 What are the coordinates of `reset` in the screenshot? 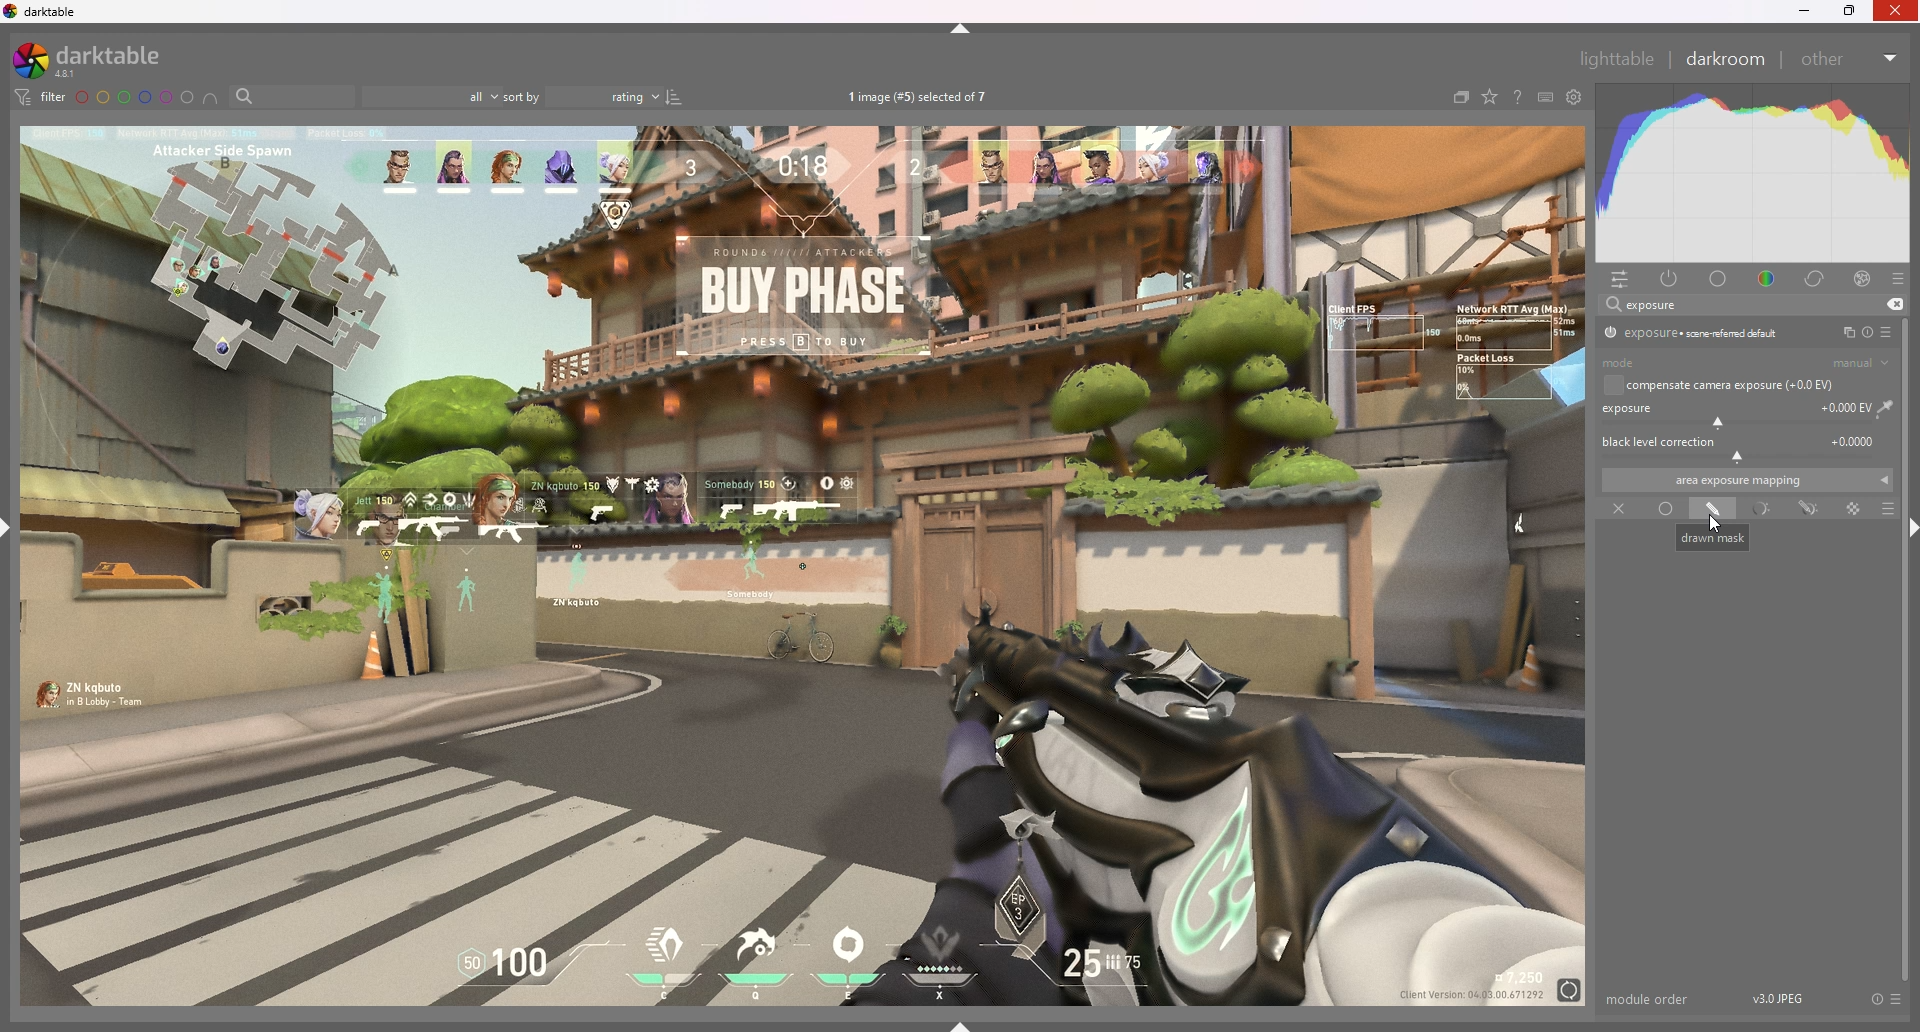 It's located at (1867, 332).